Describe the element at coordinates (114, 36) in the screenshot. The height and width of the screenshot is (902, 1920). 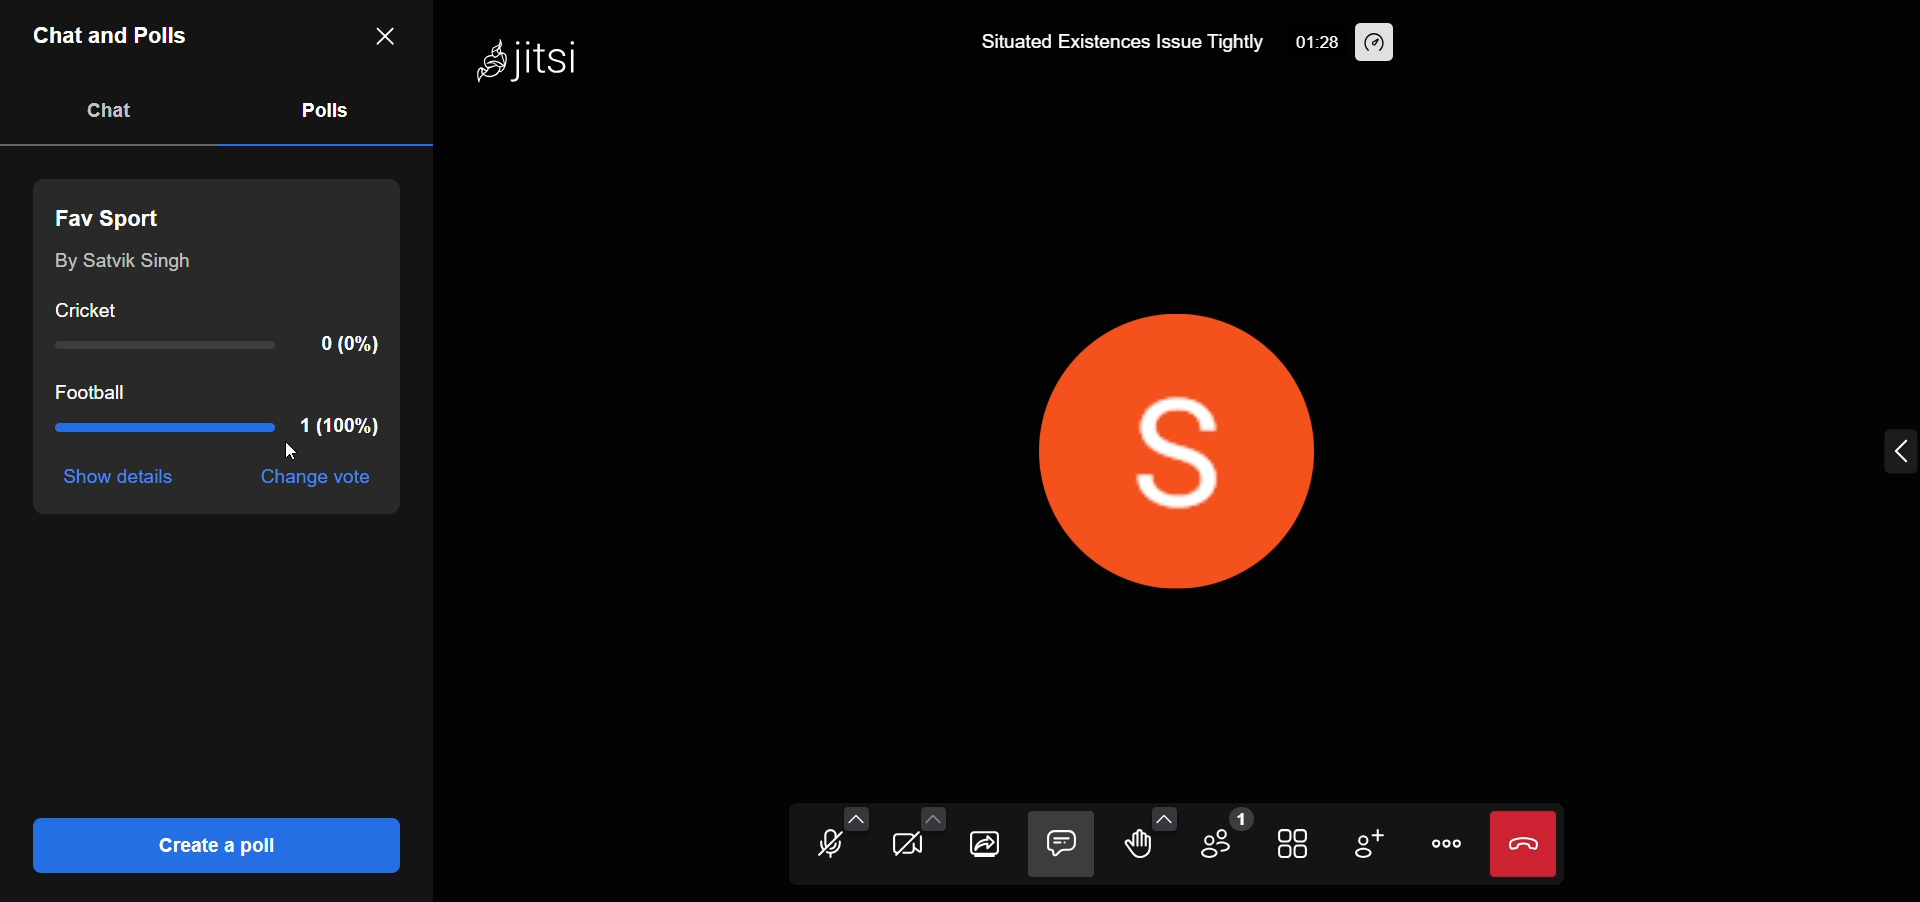
I see `chats and polls` at that location.